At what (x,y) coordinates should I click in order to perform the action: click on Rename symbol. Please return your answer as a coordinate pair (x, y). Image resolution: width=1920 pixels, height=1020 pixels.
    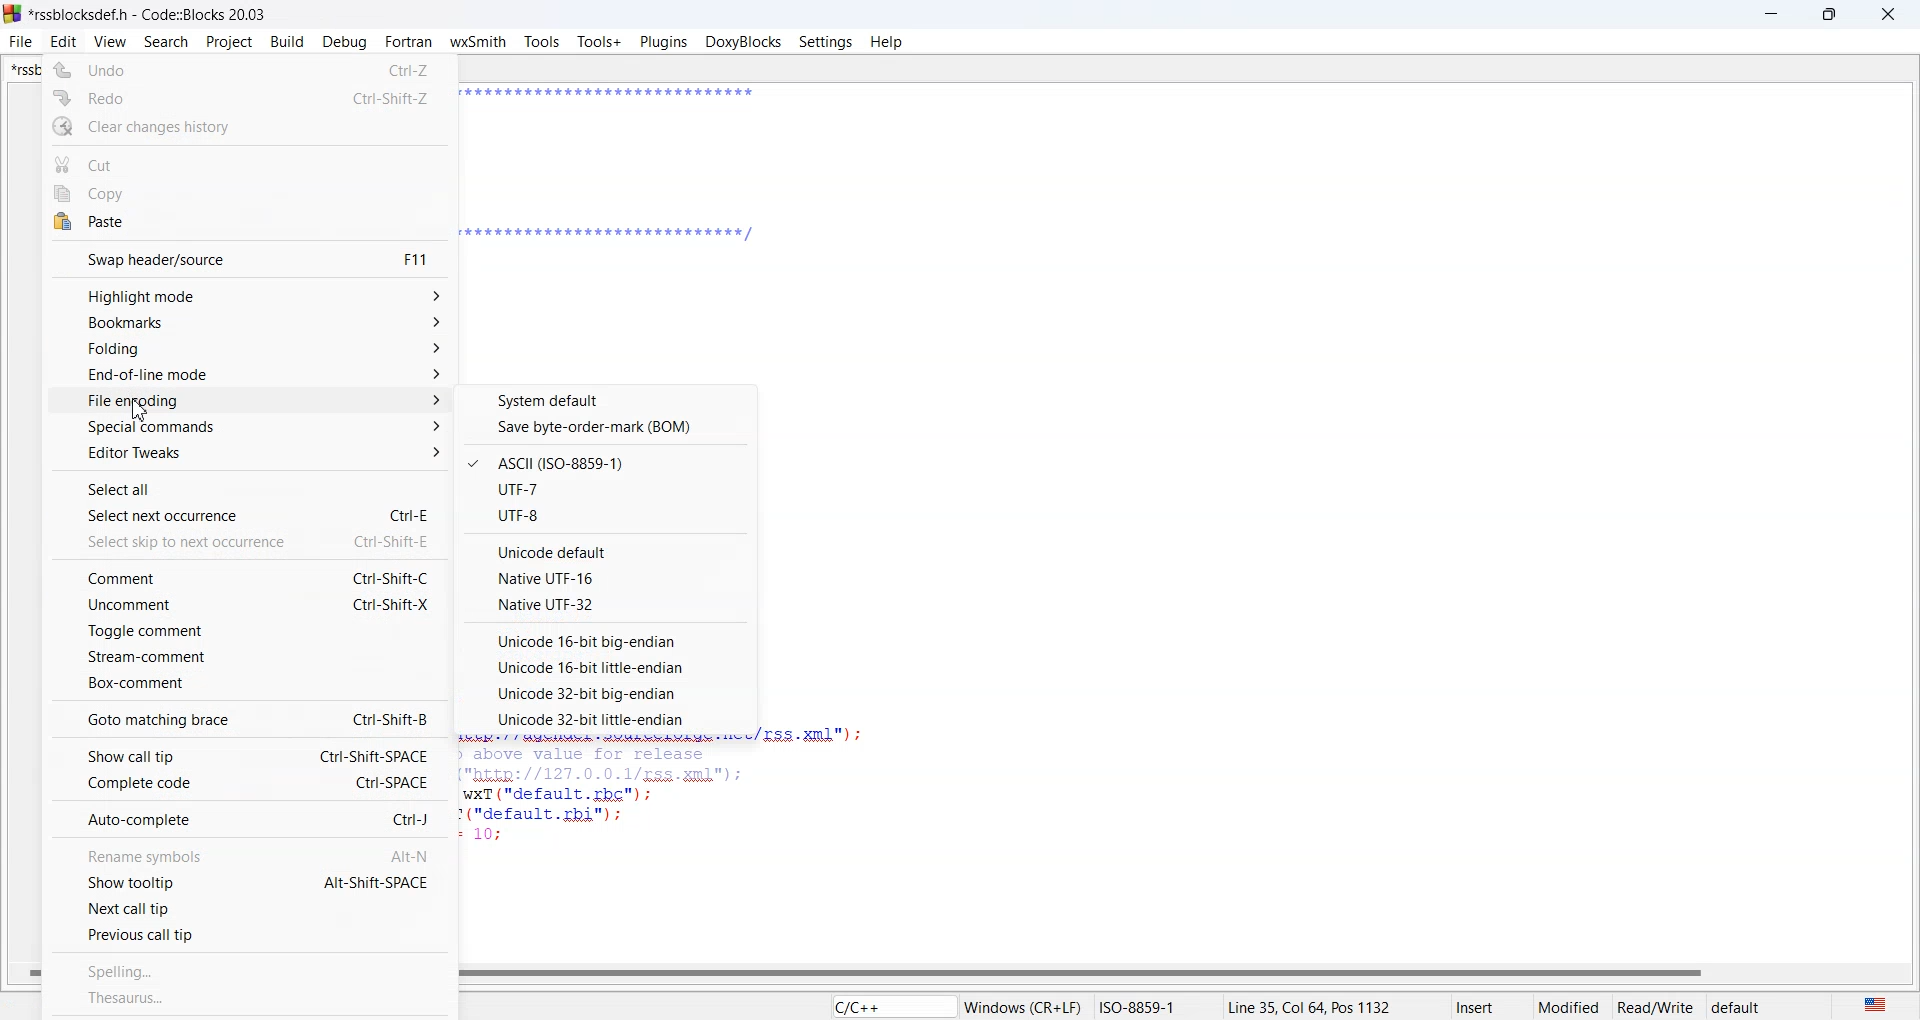
    Looking at the image, I should click on (249, 855).